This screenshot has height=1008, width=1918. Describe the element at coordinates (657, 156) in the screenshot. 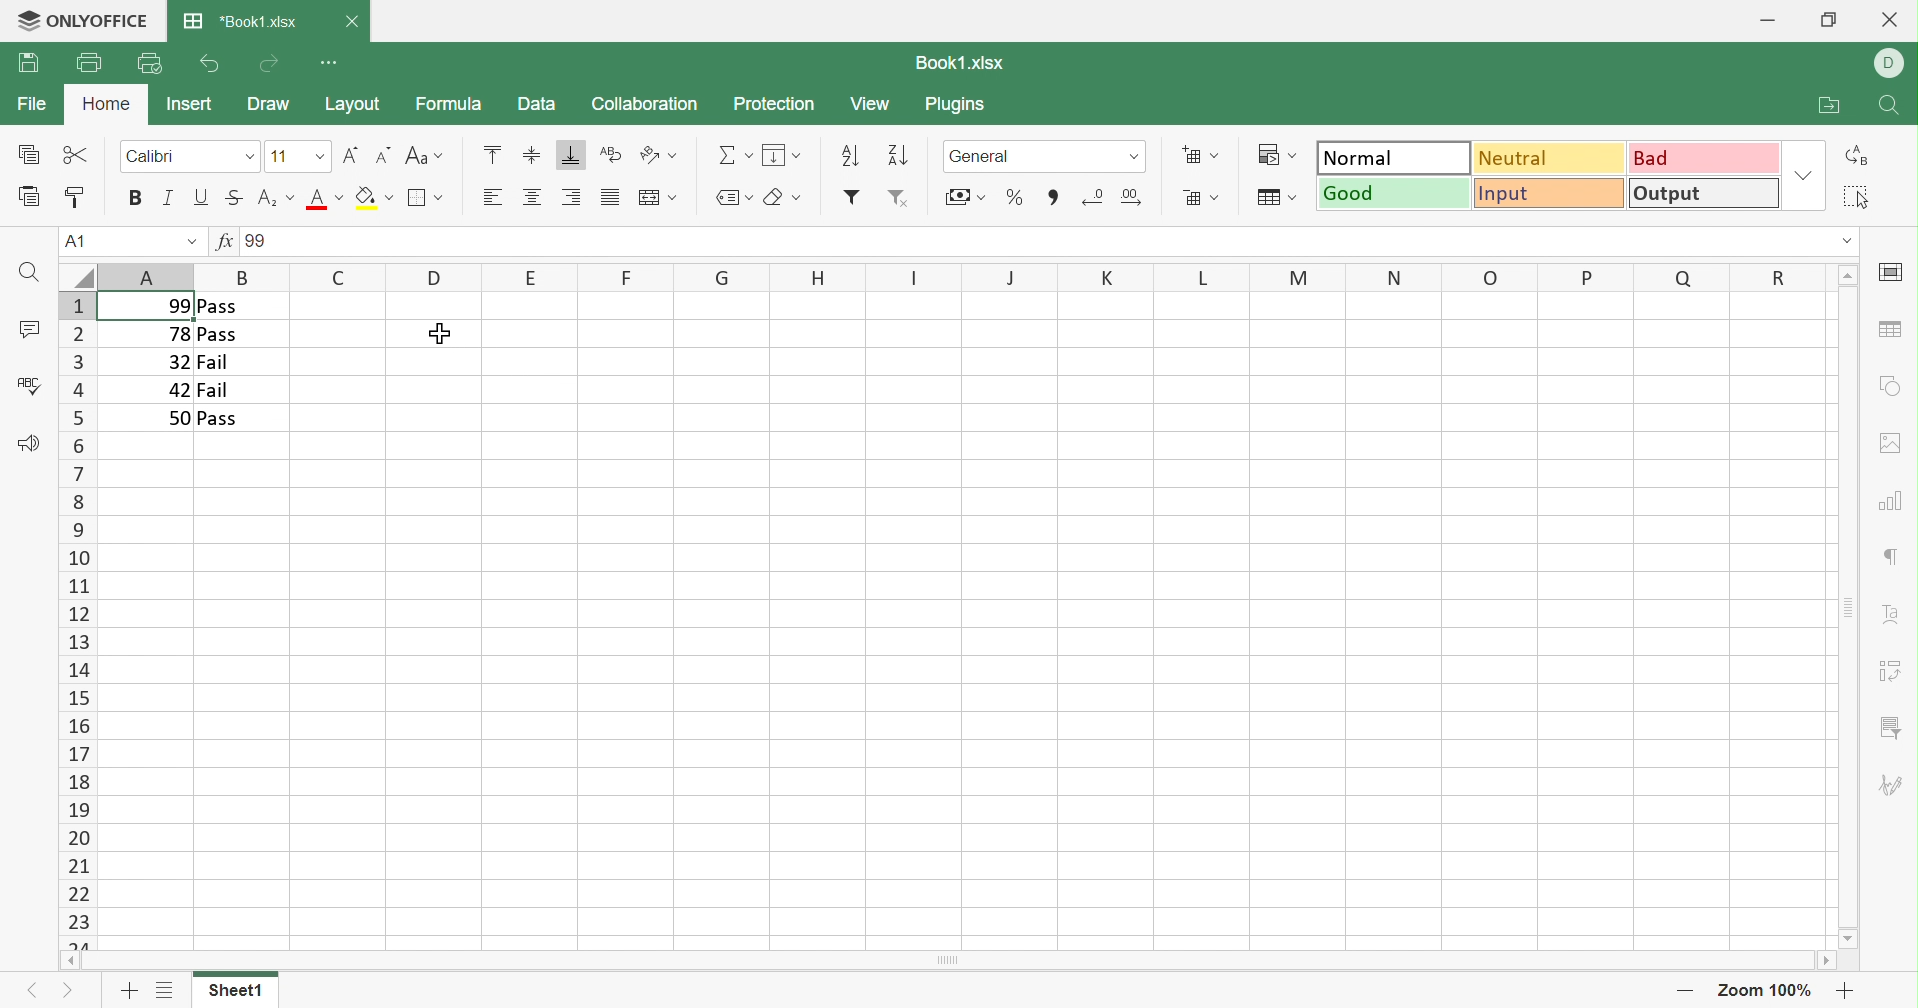

I see `Orientation` at that location.